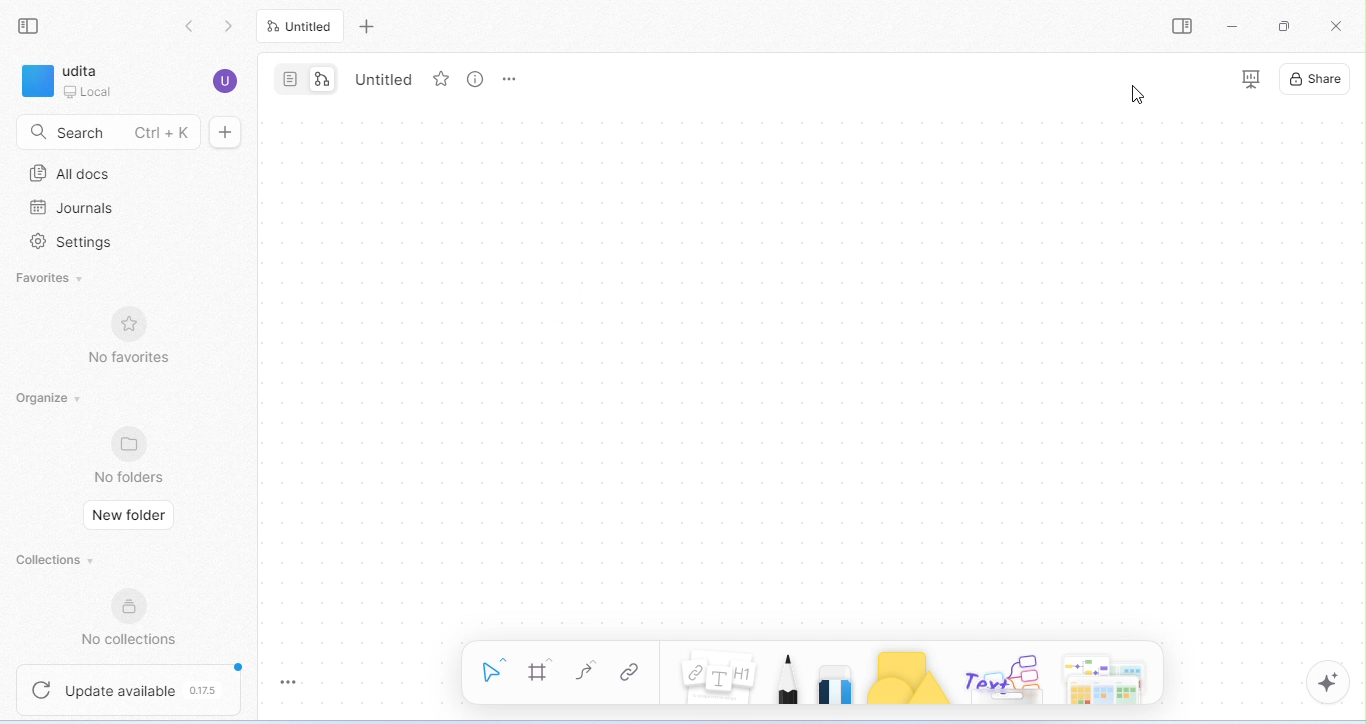 This screenshot has width=1366, height=724. I want to click on select, so click(490, 667).